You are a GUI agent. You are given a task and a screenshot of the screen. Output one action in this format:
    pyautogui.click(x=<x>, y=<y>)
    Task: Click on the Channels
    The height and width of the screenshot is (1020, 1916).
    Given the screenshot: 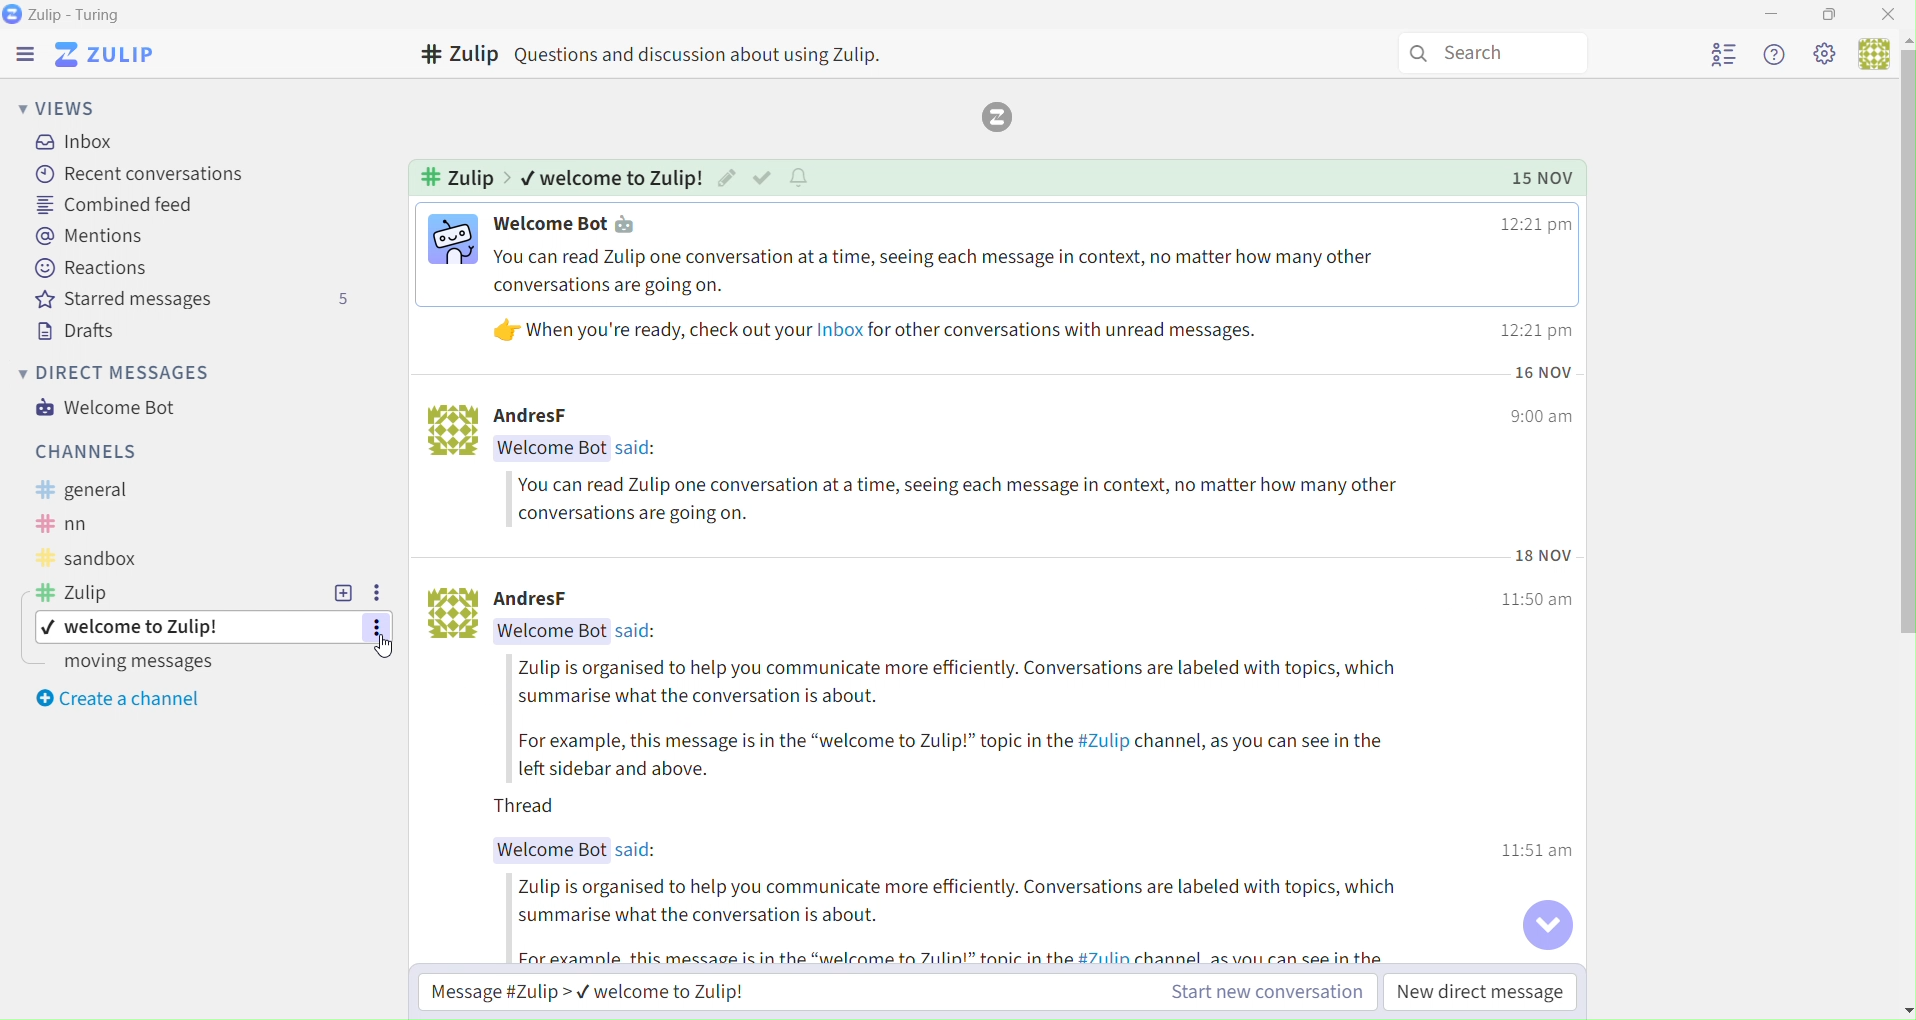 What is the action you would take?
    pyautogui.click(x=79, y=452)
    